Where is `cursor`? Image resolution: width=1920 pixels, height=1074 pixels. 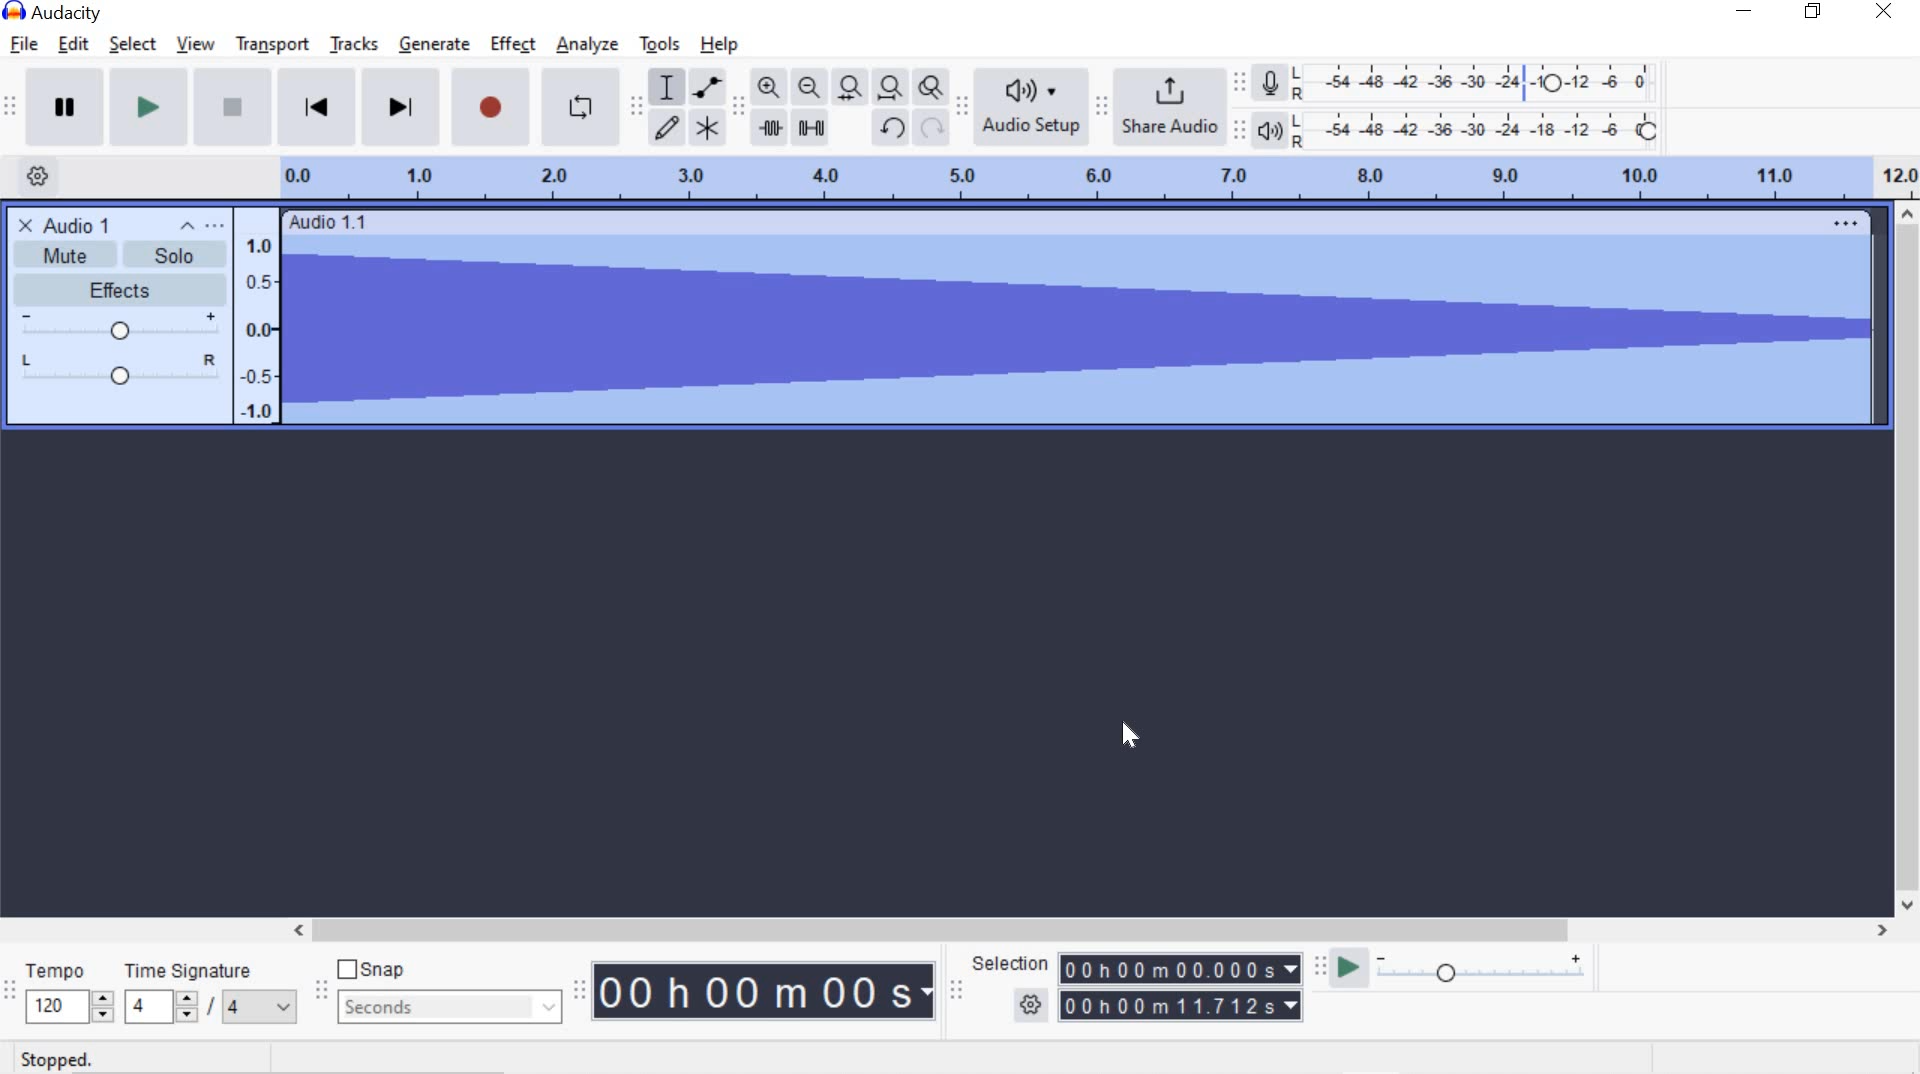 cursor is located at coordinates (1128, 736).